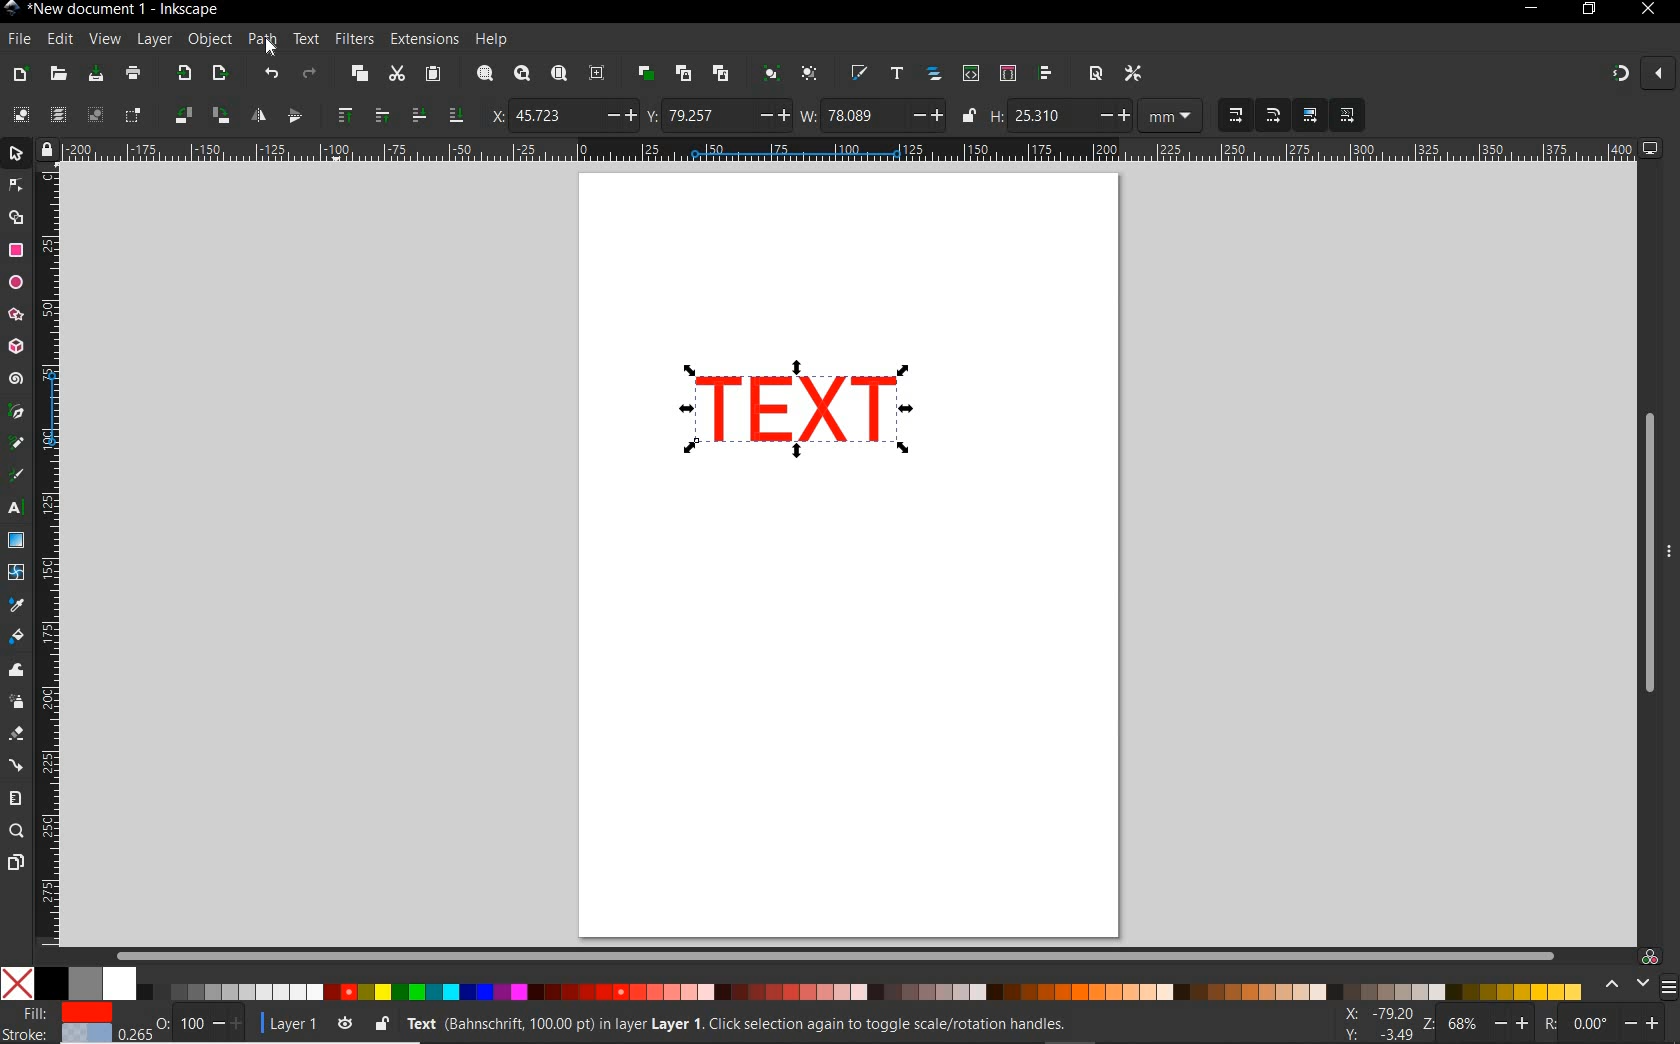  I want to click on GRADIENT TOOL, so click(16, 540).